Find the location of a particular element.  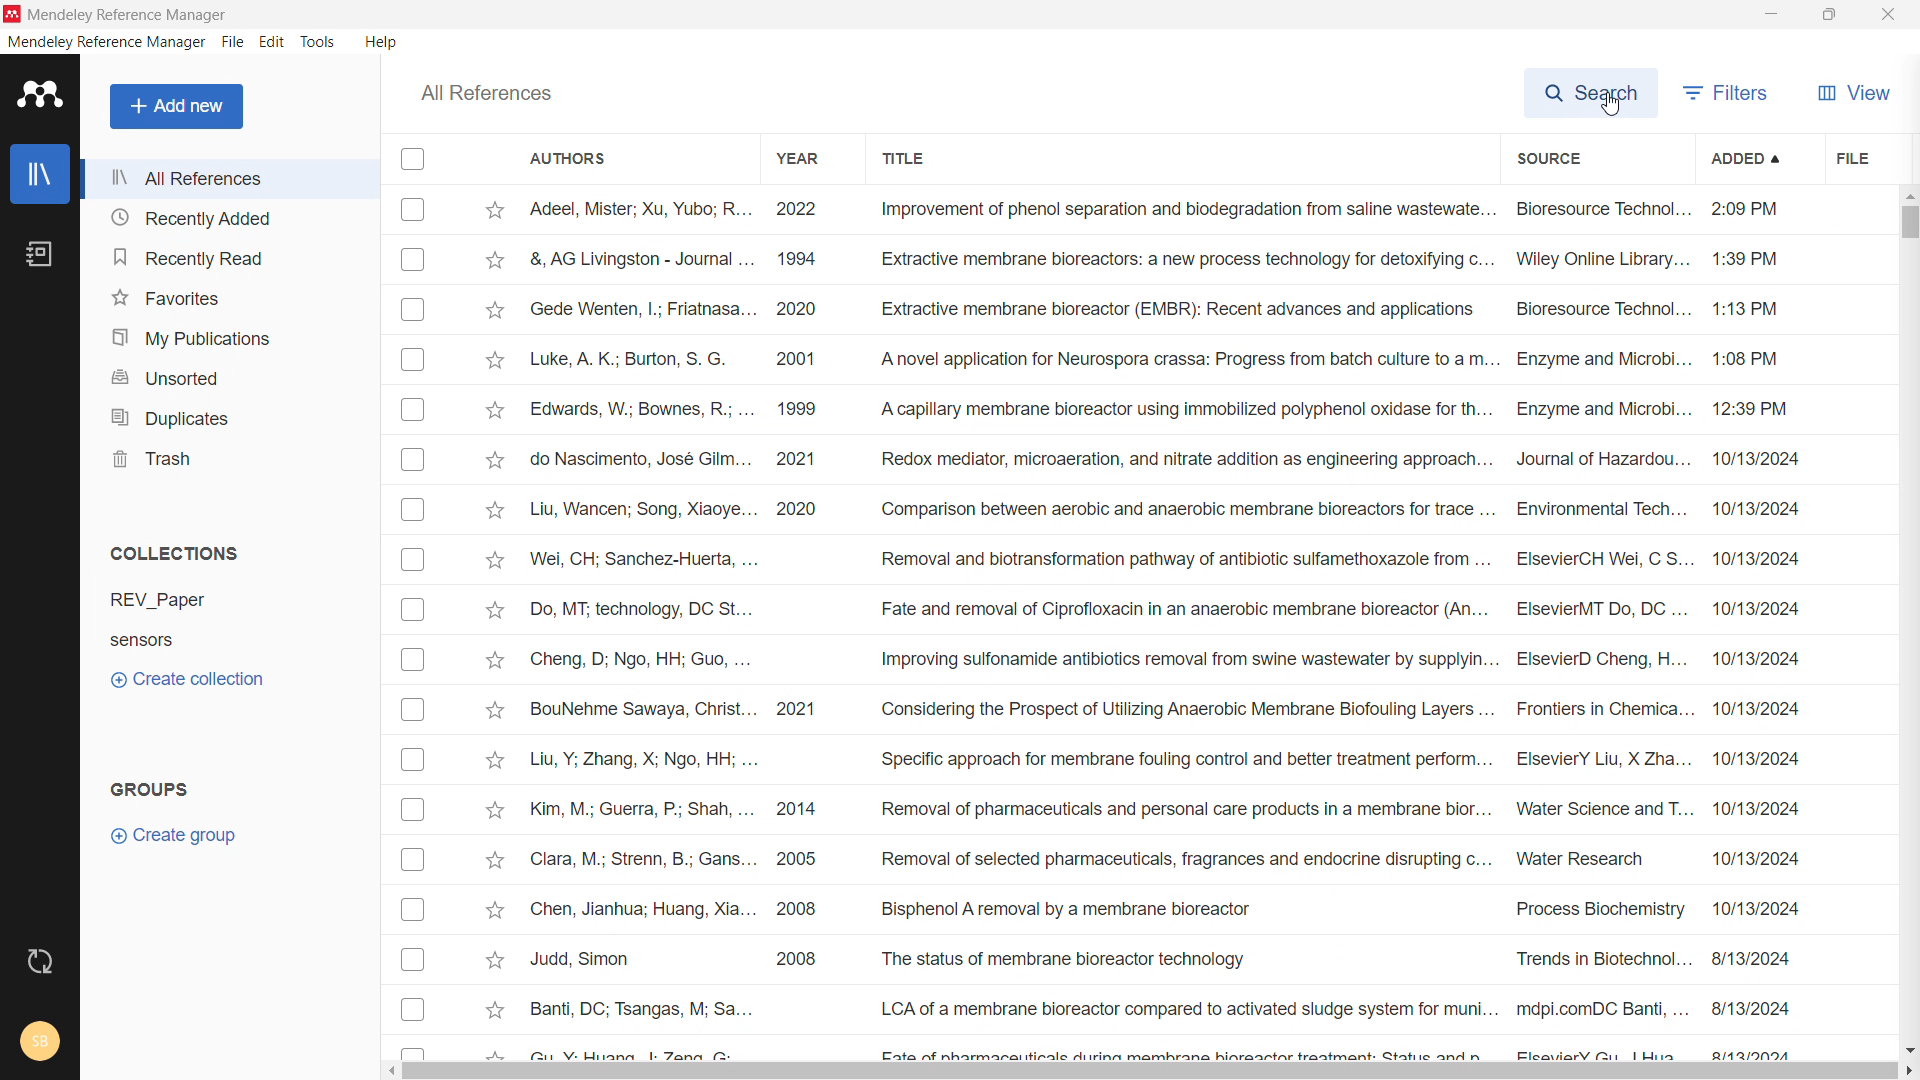

Judd, Simon 2008 The status of membrane bioreactor technology Trends in Biotechnol... 8/13/2024 is located at coordinates (1156, 957).